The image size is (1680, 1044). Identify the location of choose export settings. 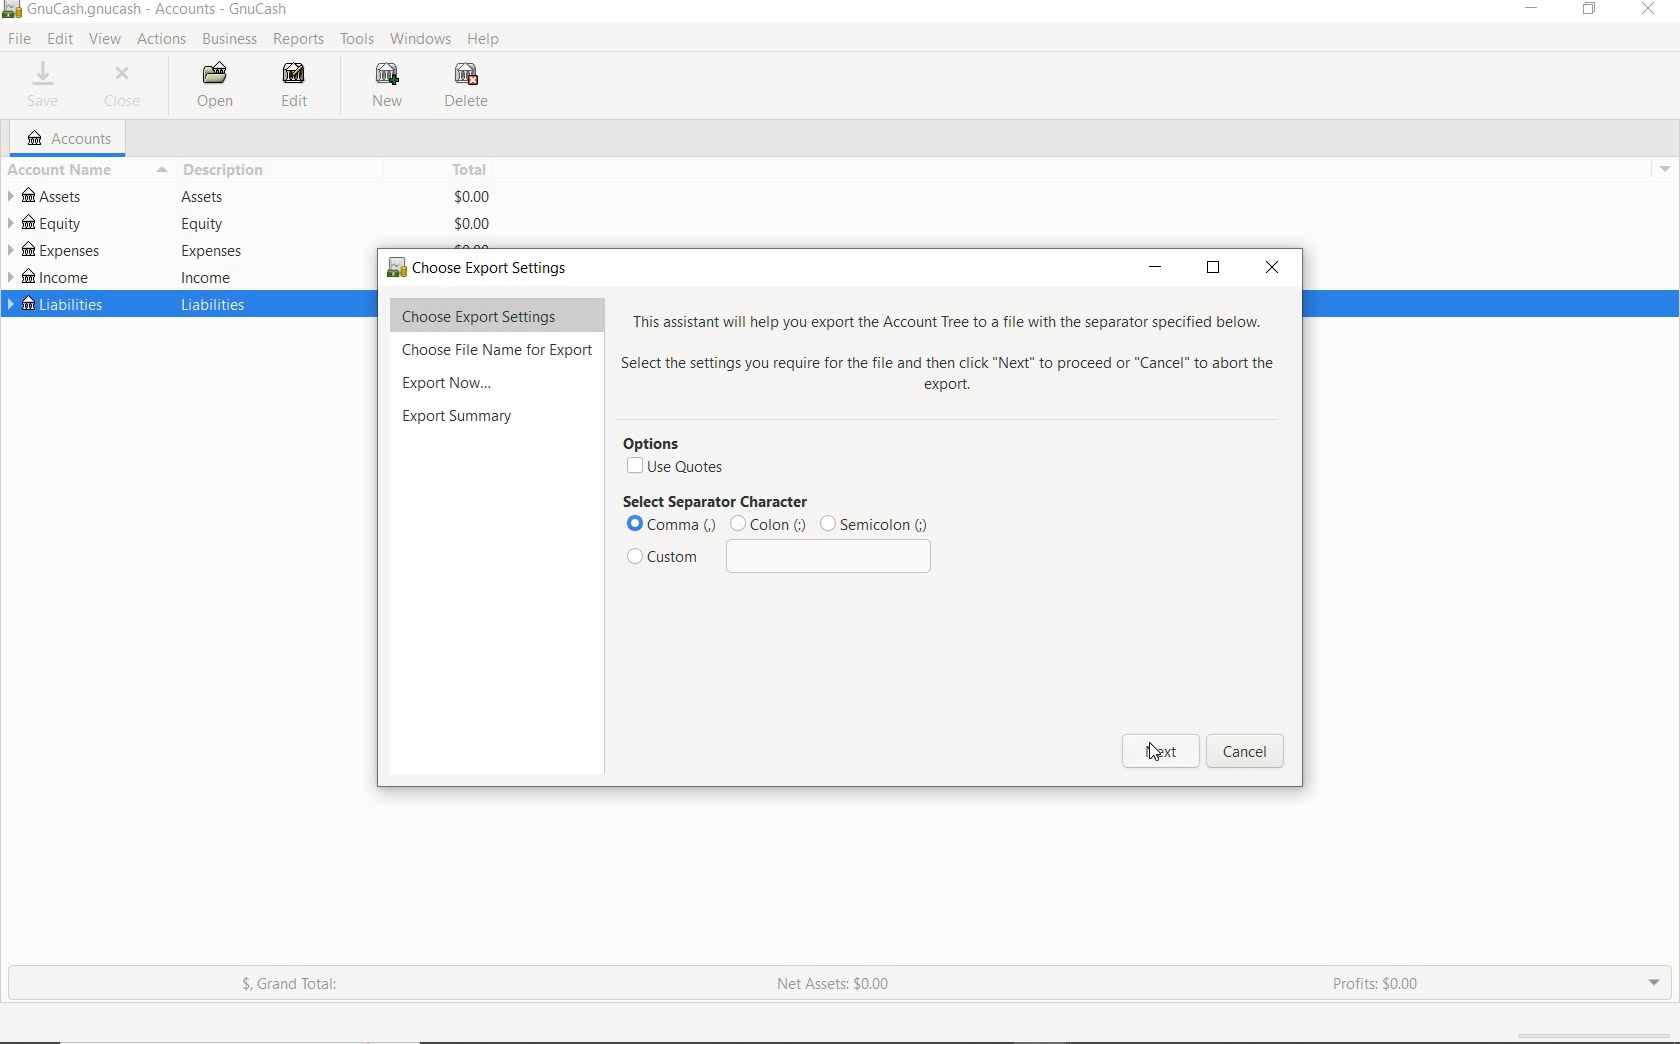
(478, 267).